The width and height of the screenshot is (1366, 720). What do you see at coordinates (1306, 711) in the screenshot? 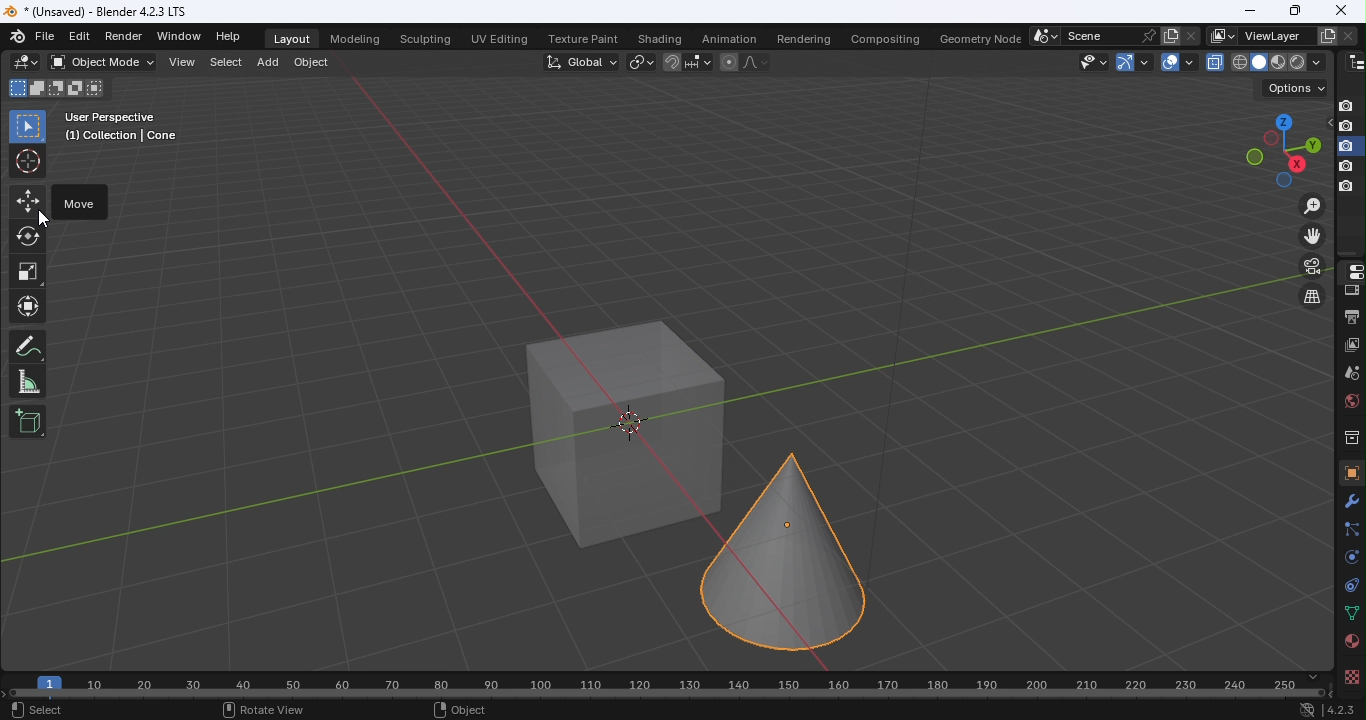
I see `Network` at bounding box center [1306, 711].